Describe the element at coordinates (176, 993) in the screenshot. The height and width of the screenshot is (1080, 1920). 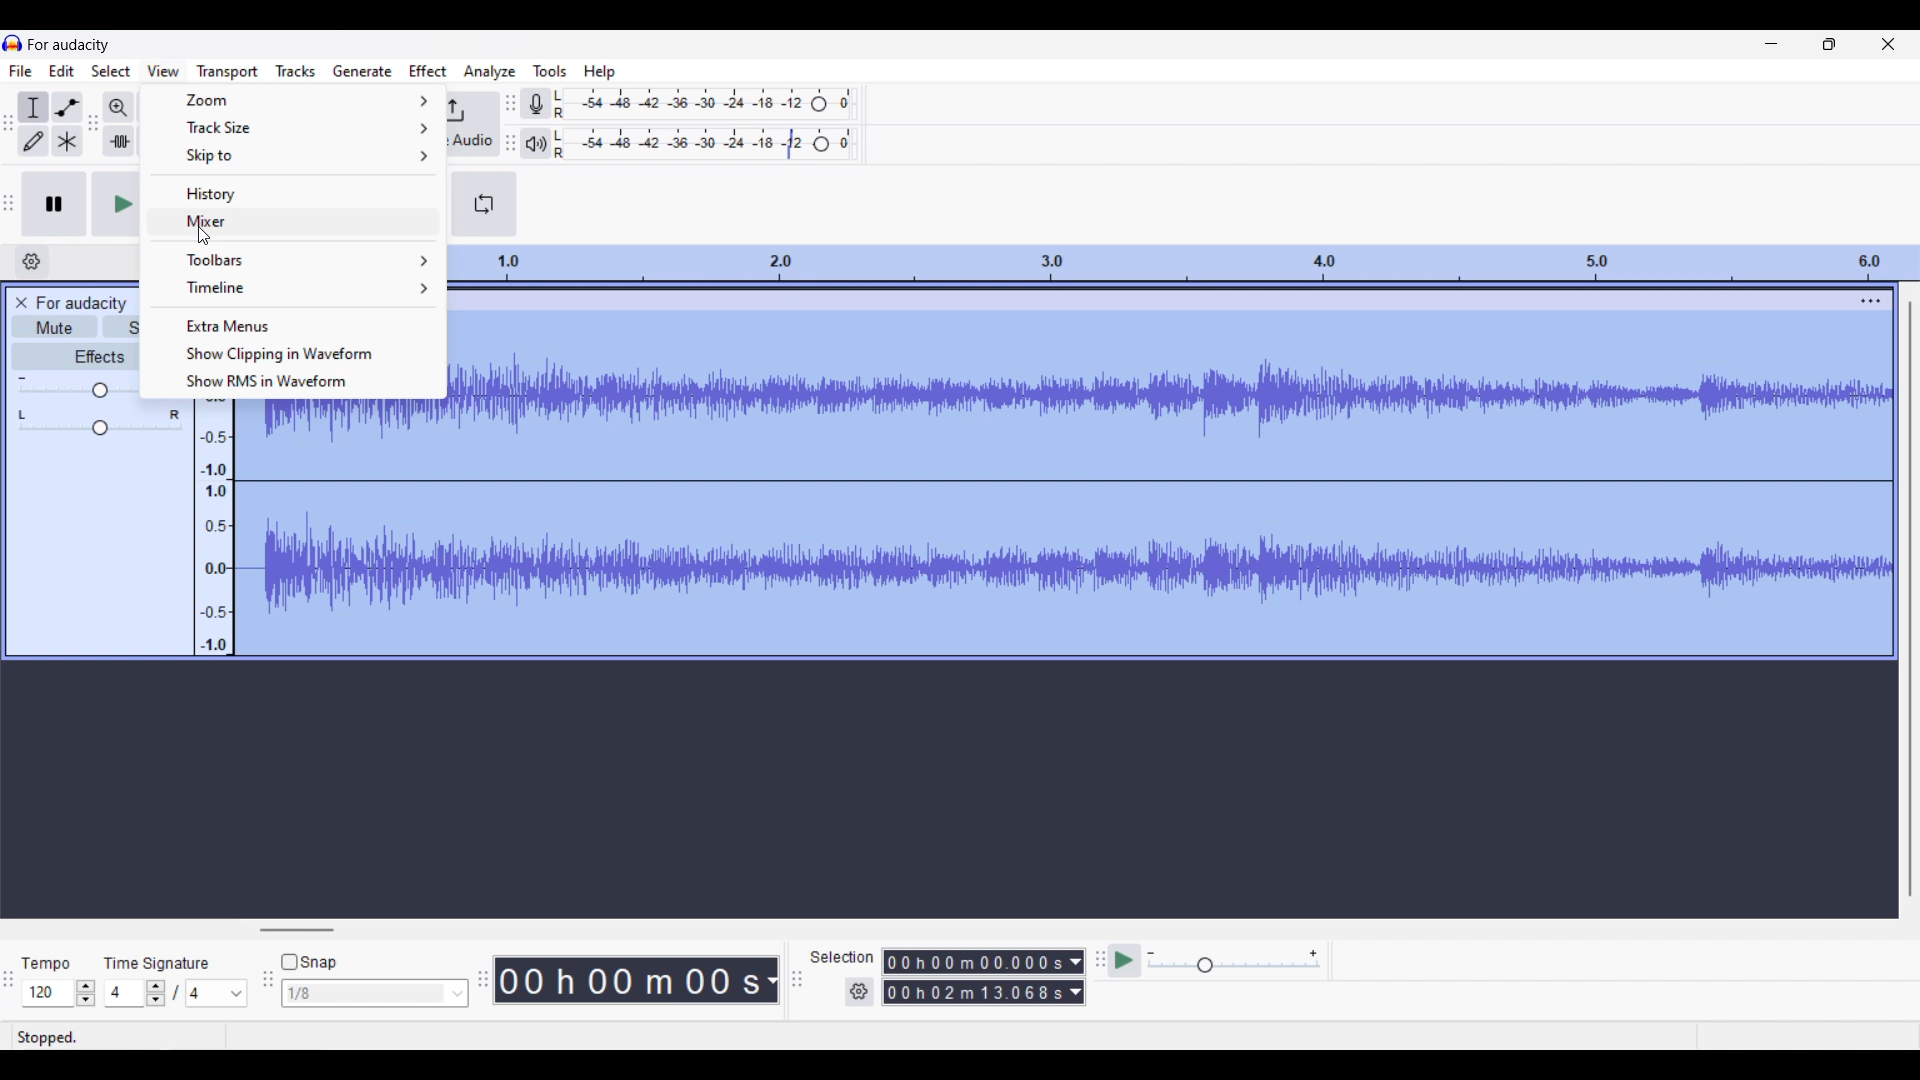
I see `Time signature settings` at that location.